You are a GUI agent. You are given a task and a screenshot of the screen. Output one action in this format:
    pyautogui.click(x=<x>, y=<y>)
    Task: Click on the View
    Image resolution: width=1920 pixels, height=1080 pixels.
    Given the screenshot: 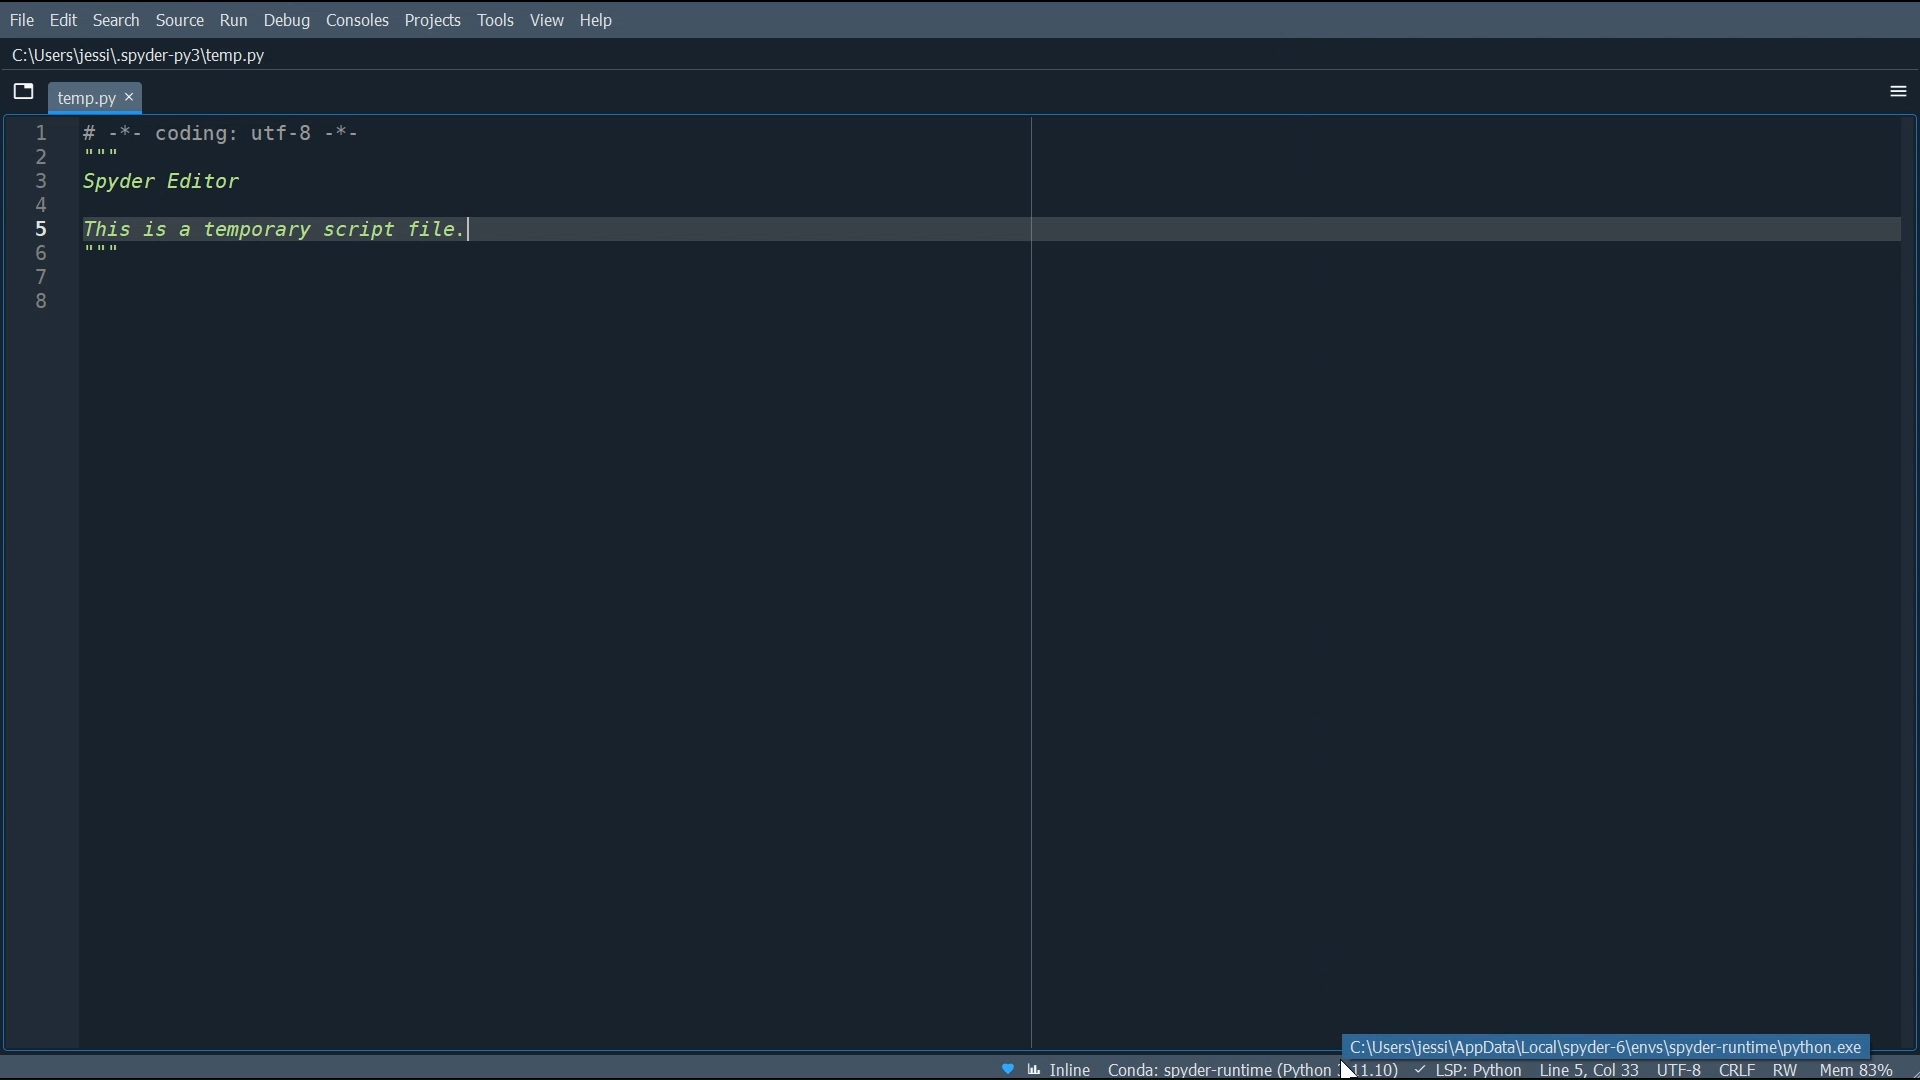 What is the action you would take?
    pyautogui.click(x=549, y=21)
    